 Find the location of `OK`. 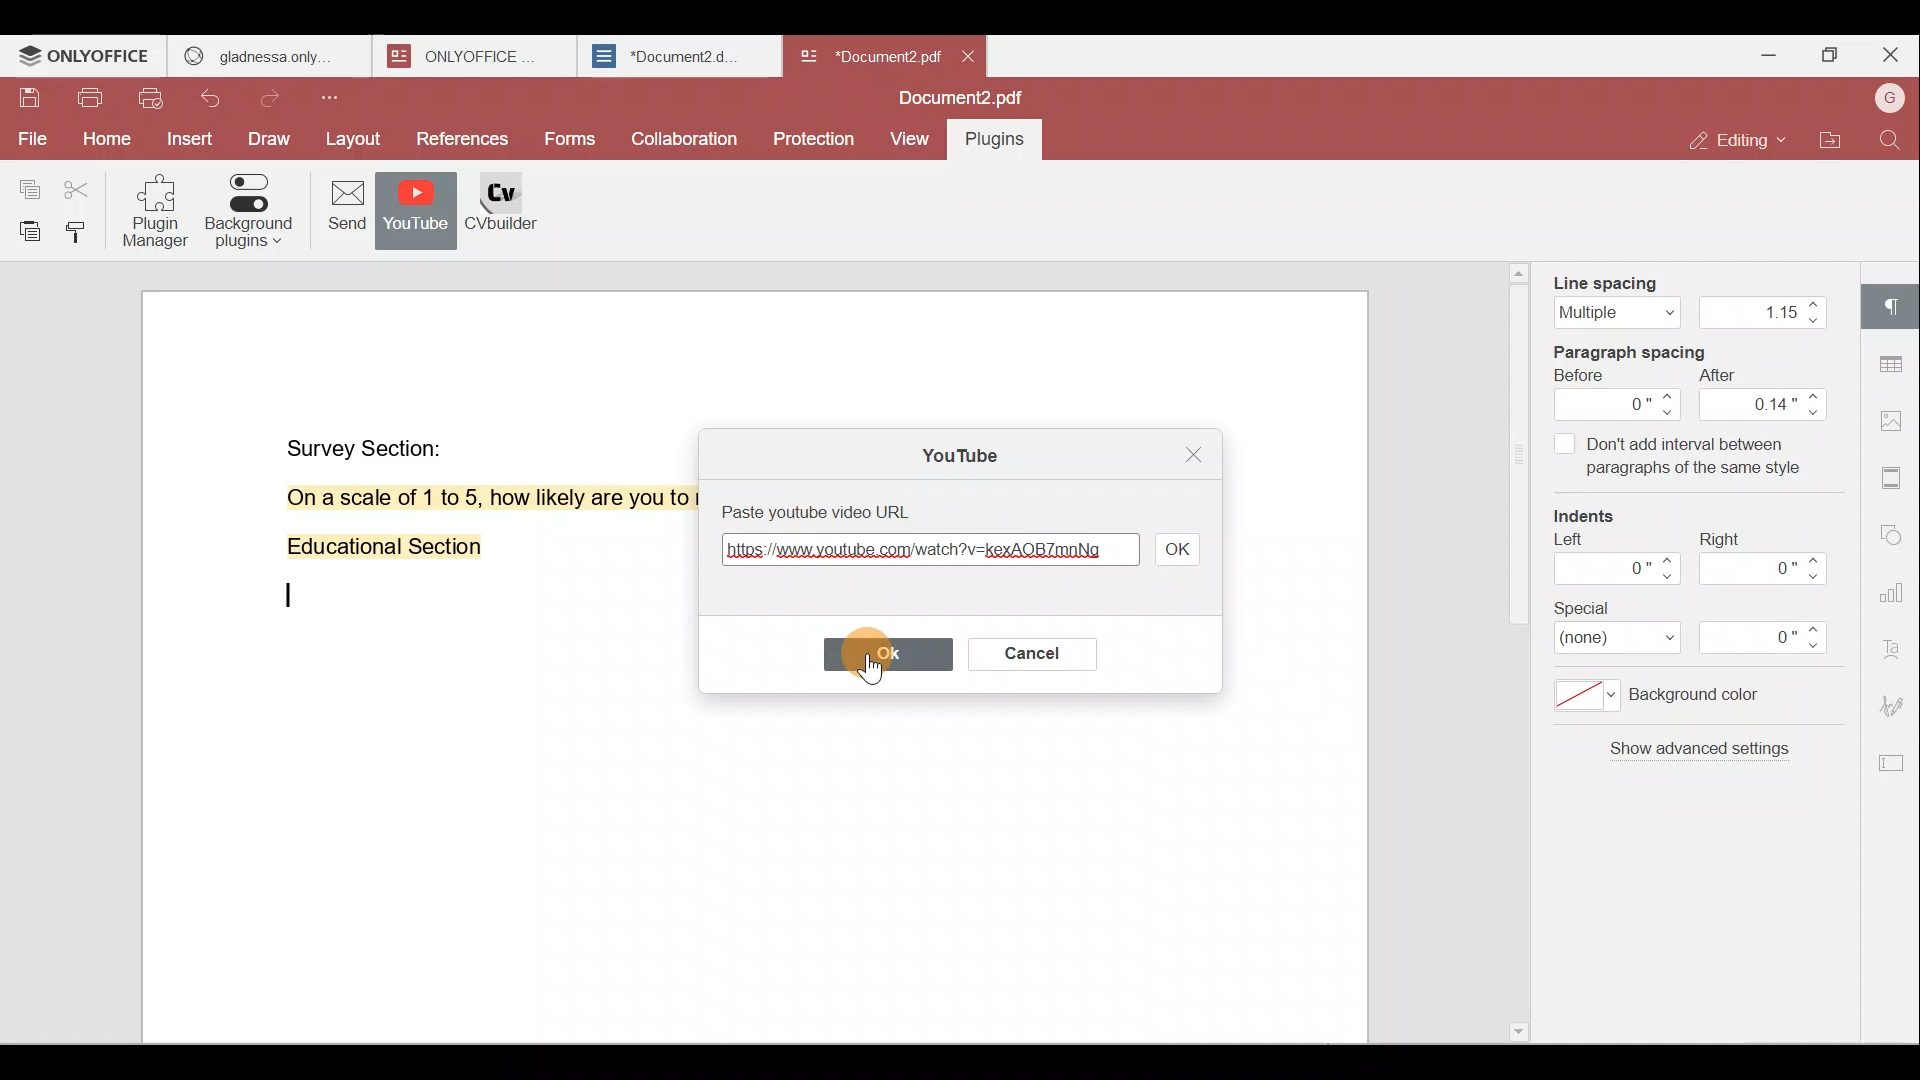

OK is located at coordinates (877, 653).